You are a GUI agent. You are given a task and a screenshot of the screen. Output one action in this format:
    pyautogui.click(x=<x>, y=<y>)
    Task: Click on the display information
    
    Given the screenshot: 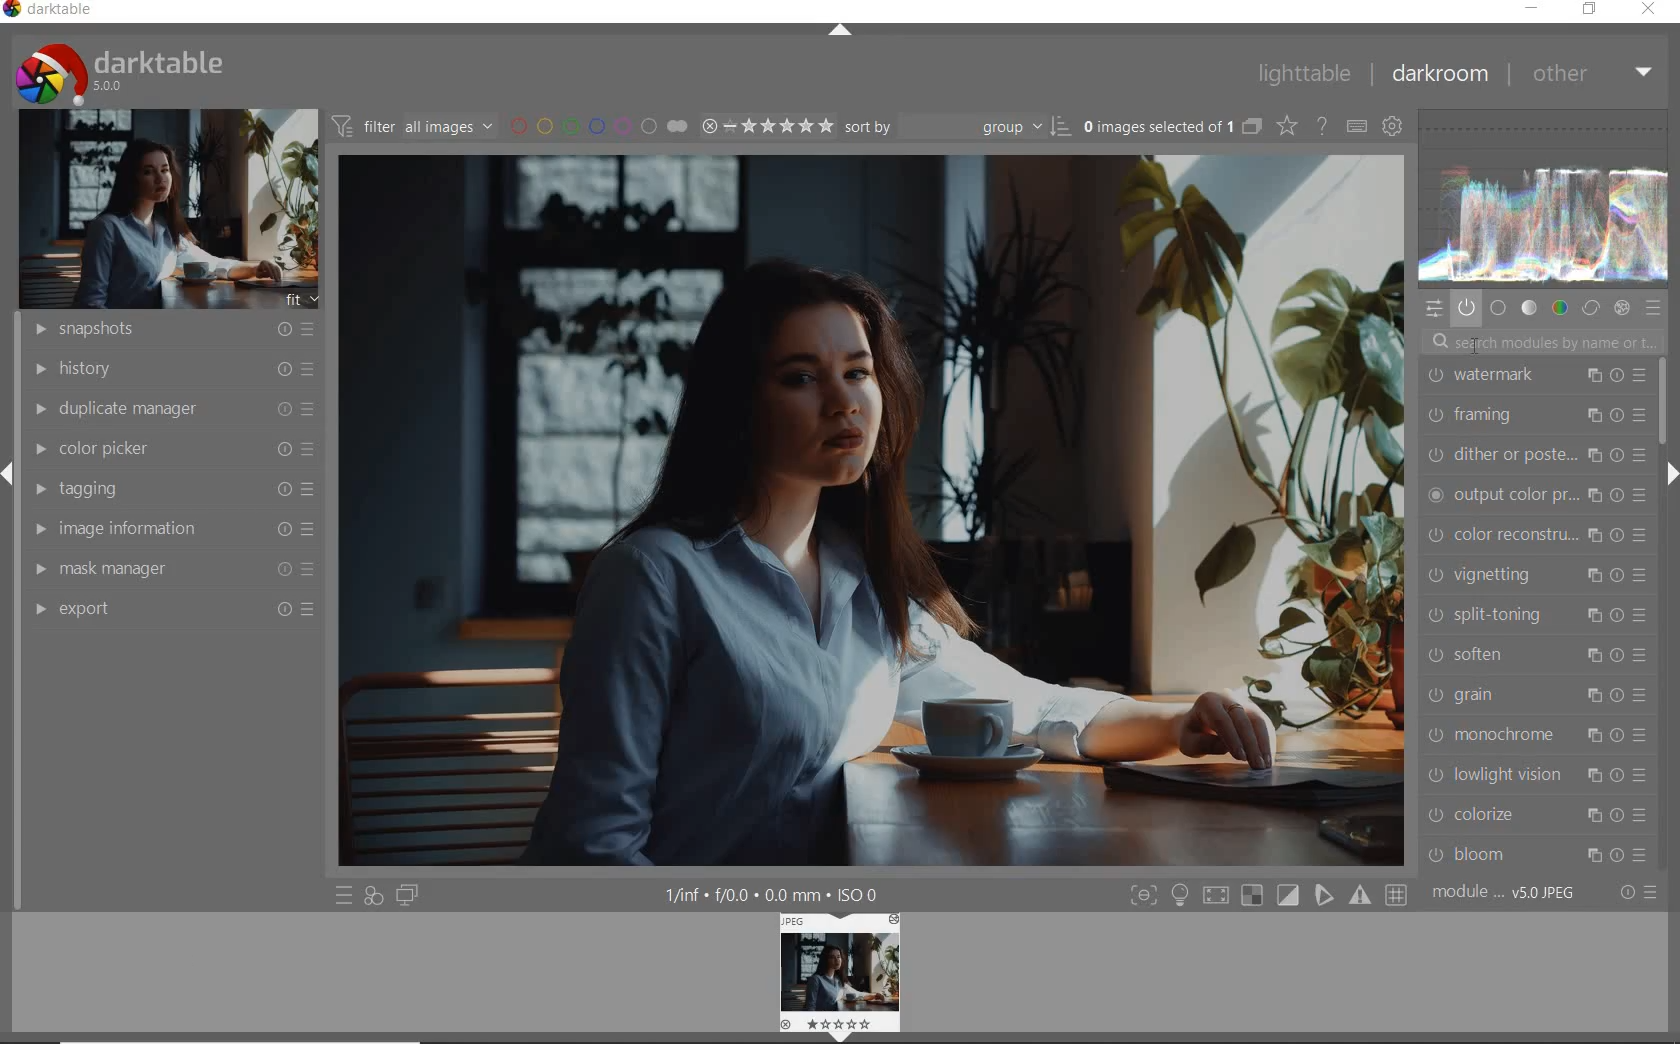 What is the action you would take?
    pyautogui.click(x=774, y=893)
    